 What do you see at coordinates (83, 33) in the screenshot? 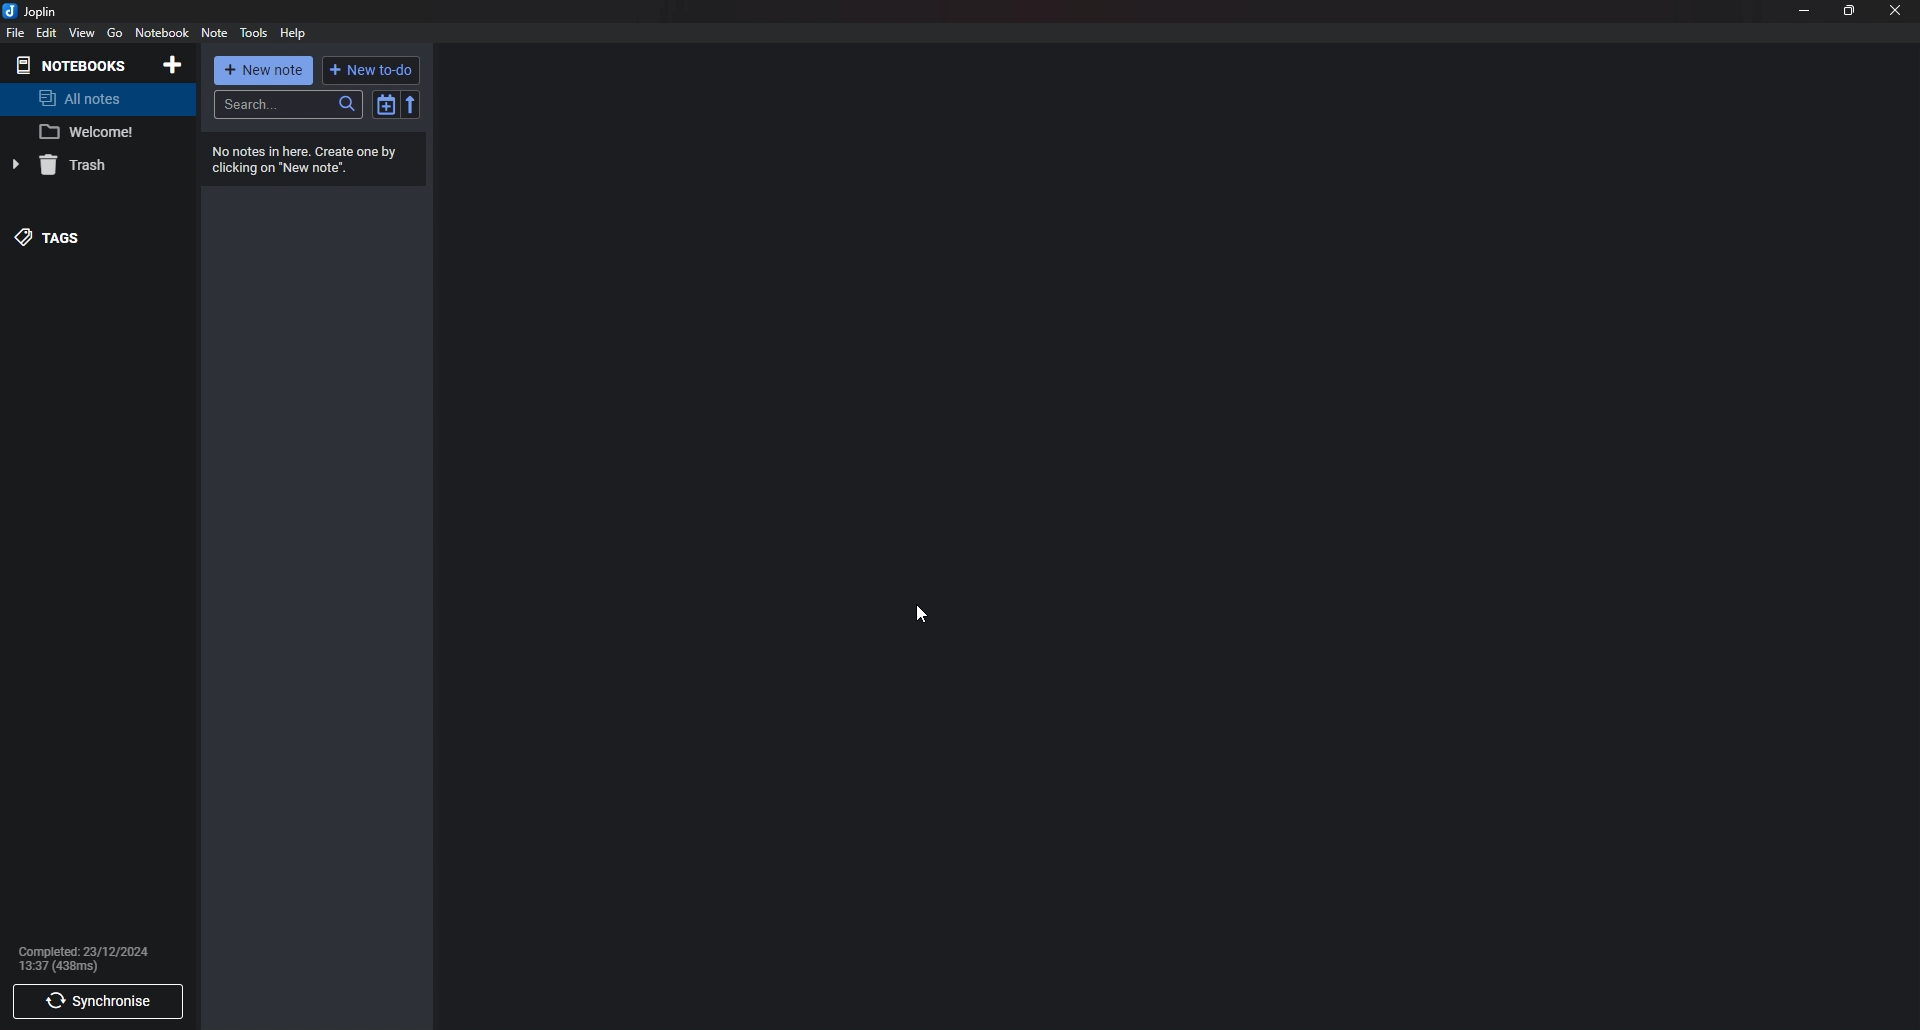
I see `View` at bounding box center [83, 33].